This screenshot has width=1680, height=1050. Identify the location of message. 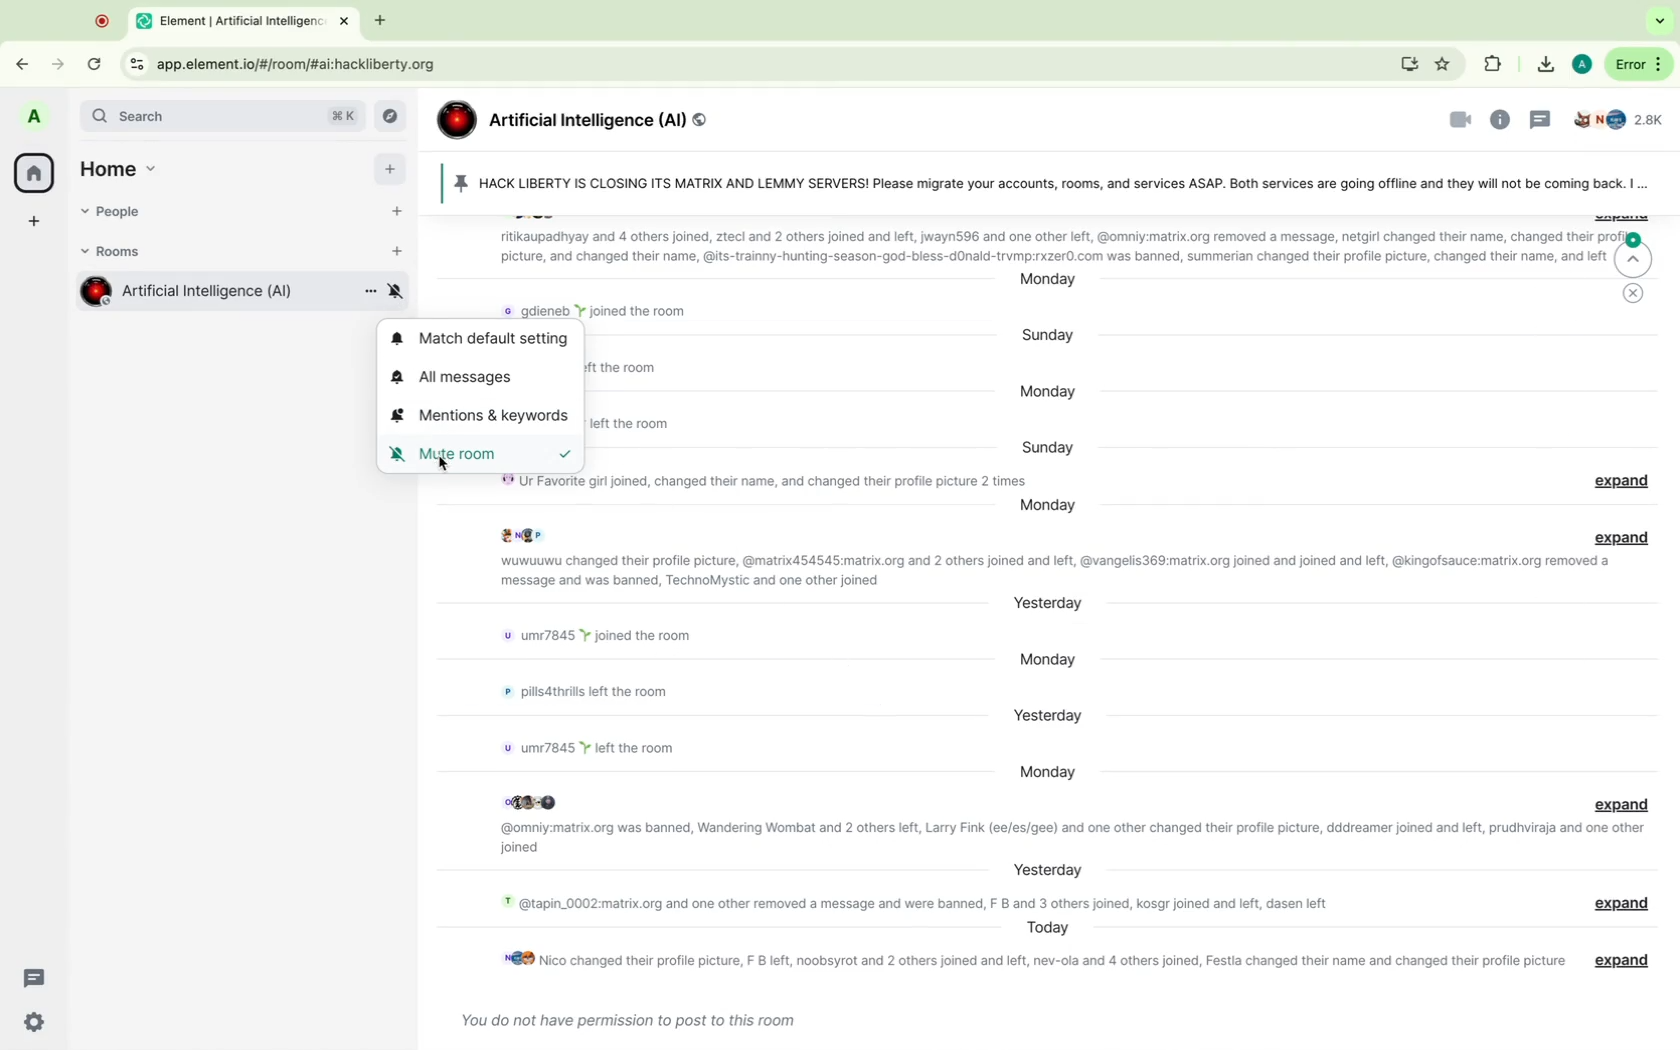
(594, 694).